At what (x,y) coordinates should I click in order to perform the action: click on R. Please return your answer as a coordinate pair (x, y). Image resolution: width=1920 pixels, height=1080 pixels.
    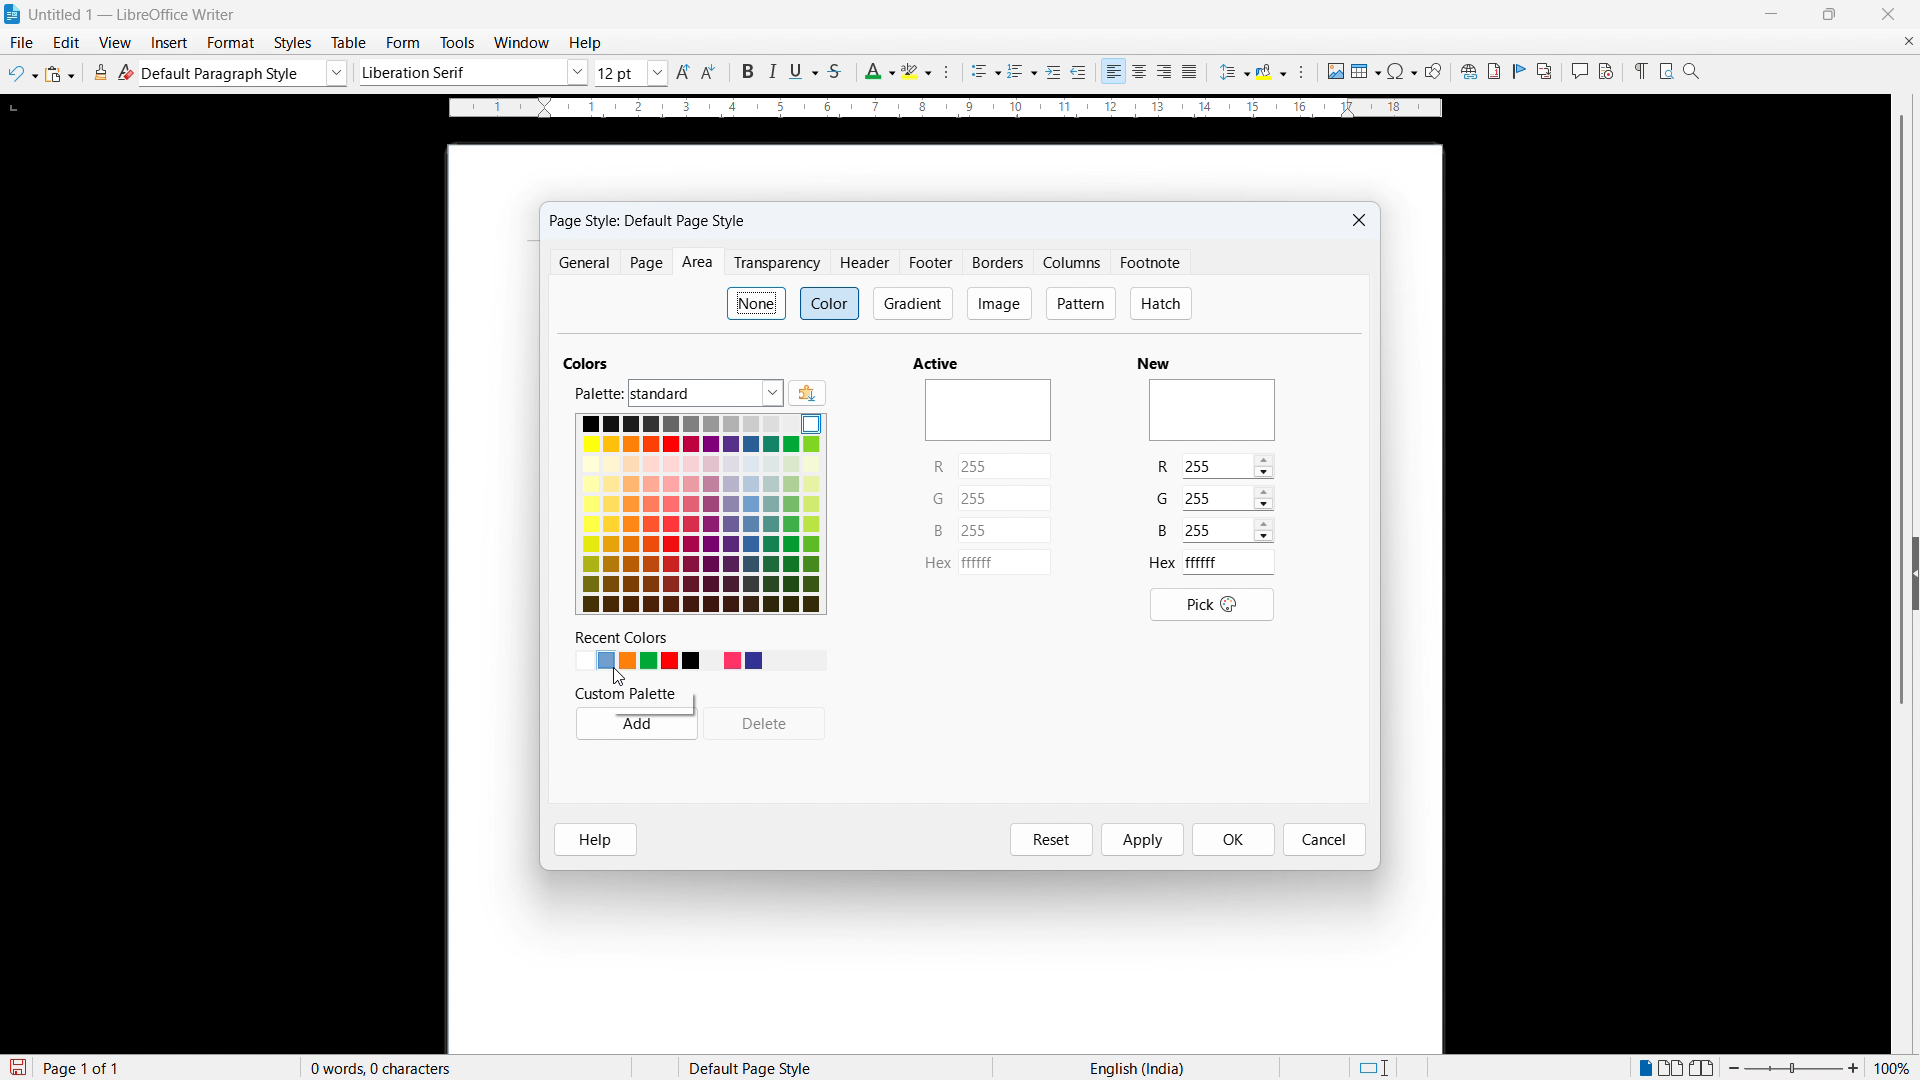
    Looking at the image, I should click on (1161, 467).